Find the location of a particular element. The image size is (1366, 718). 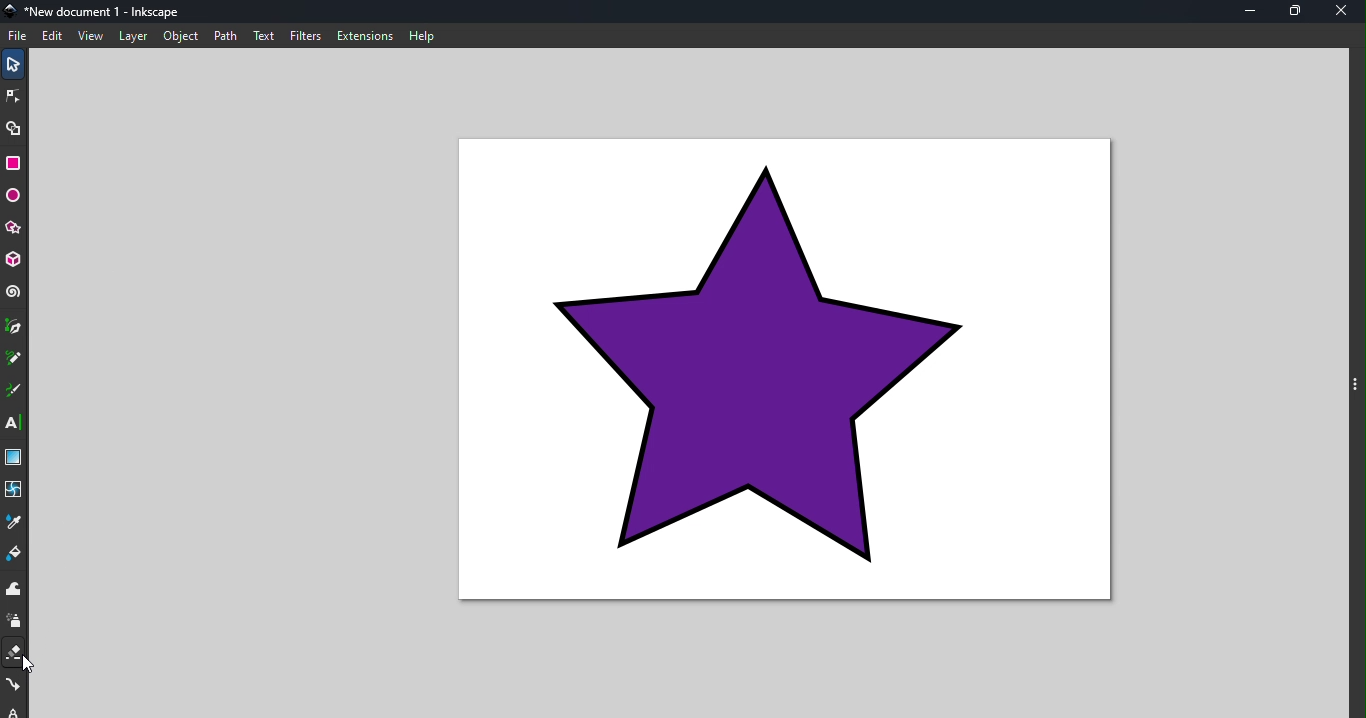

cursor is located at coordinates (25, 662).